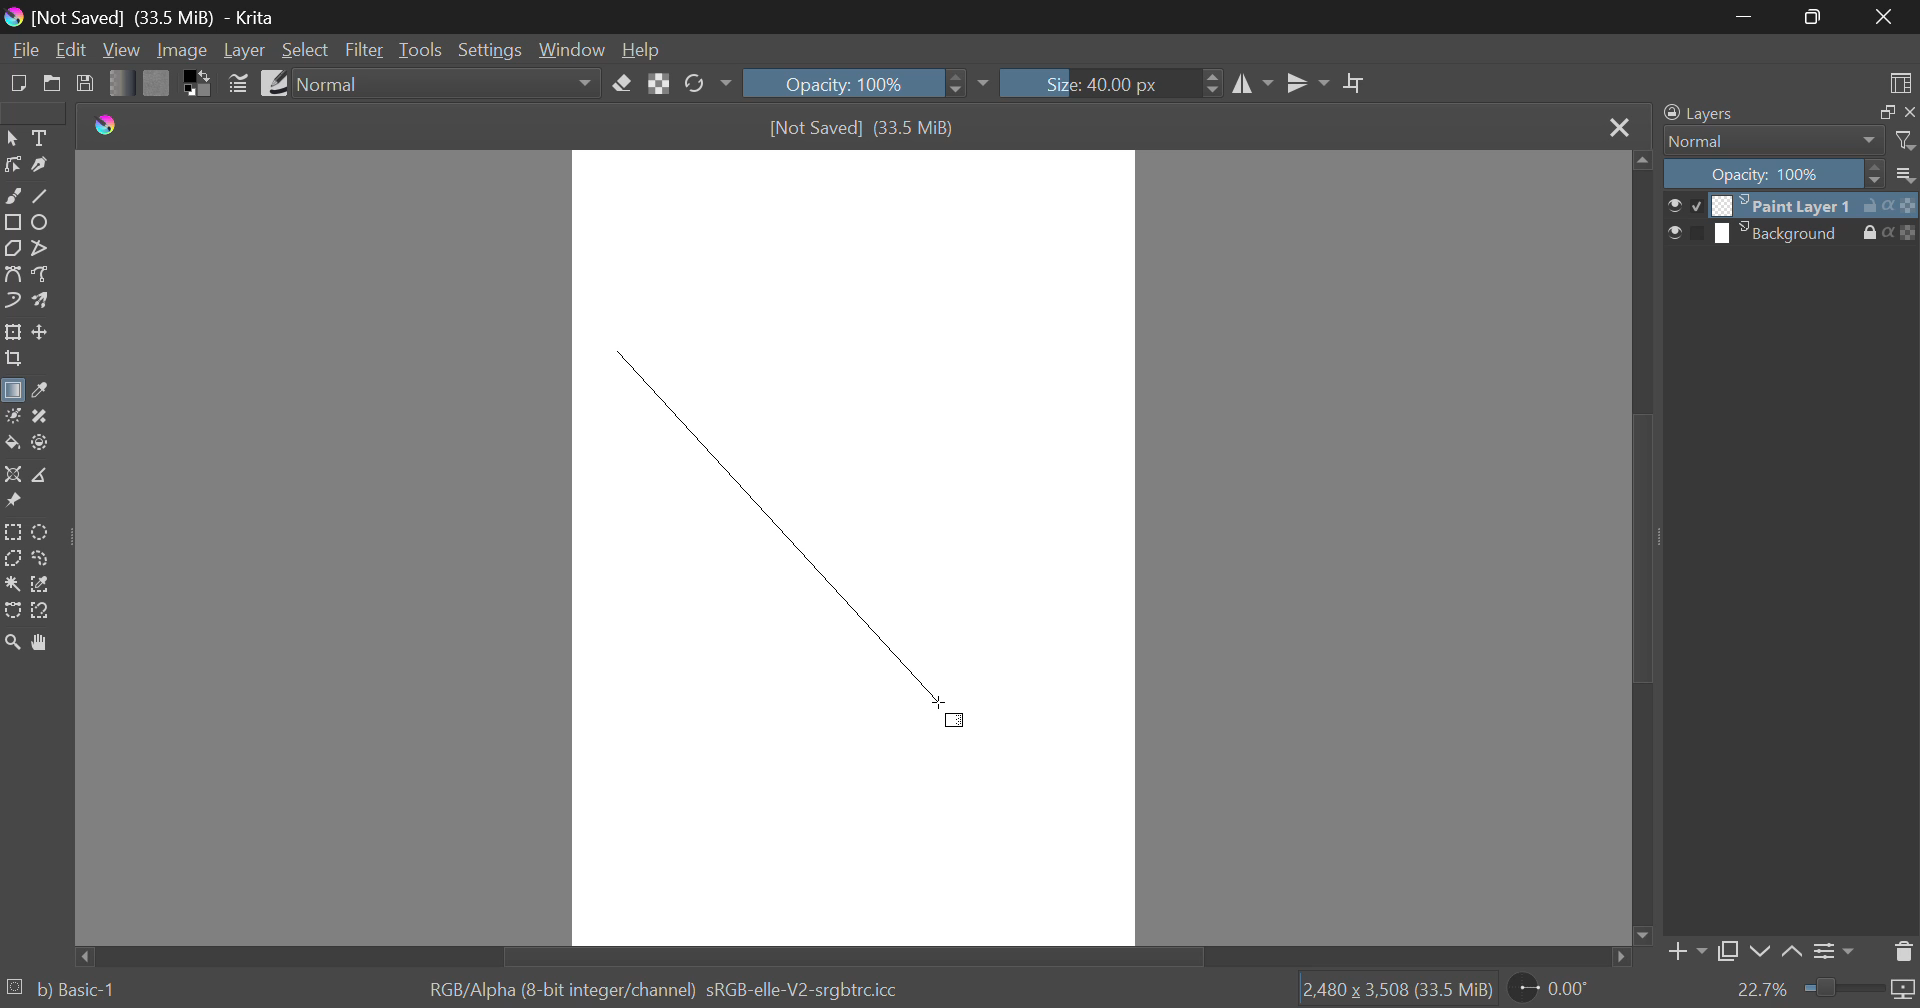  What do you see at coordinates (1908, 112) in the screenshot?
I see `close` at bounding box center [1908, 112].